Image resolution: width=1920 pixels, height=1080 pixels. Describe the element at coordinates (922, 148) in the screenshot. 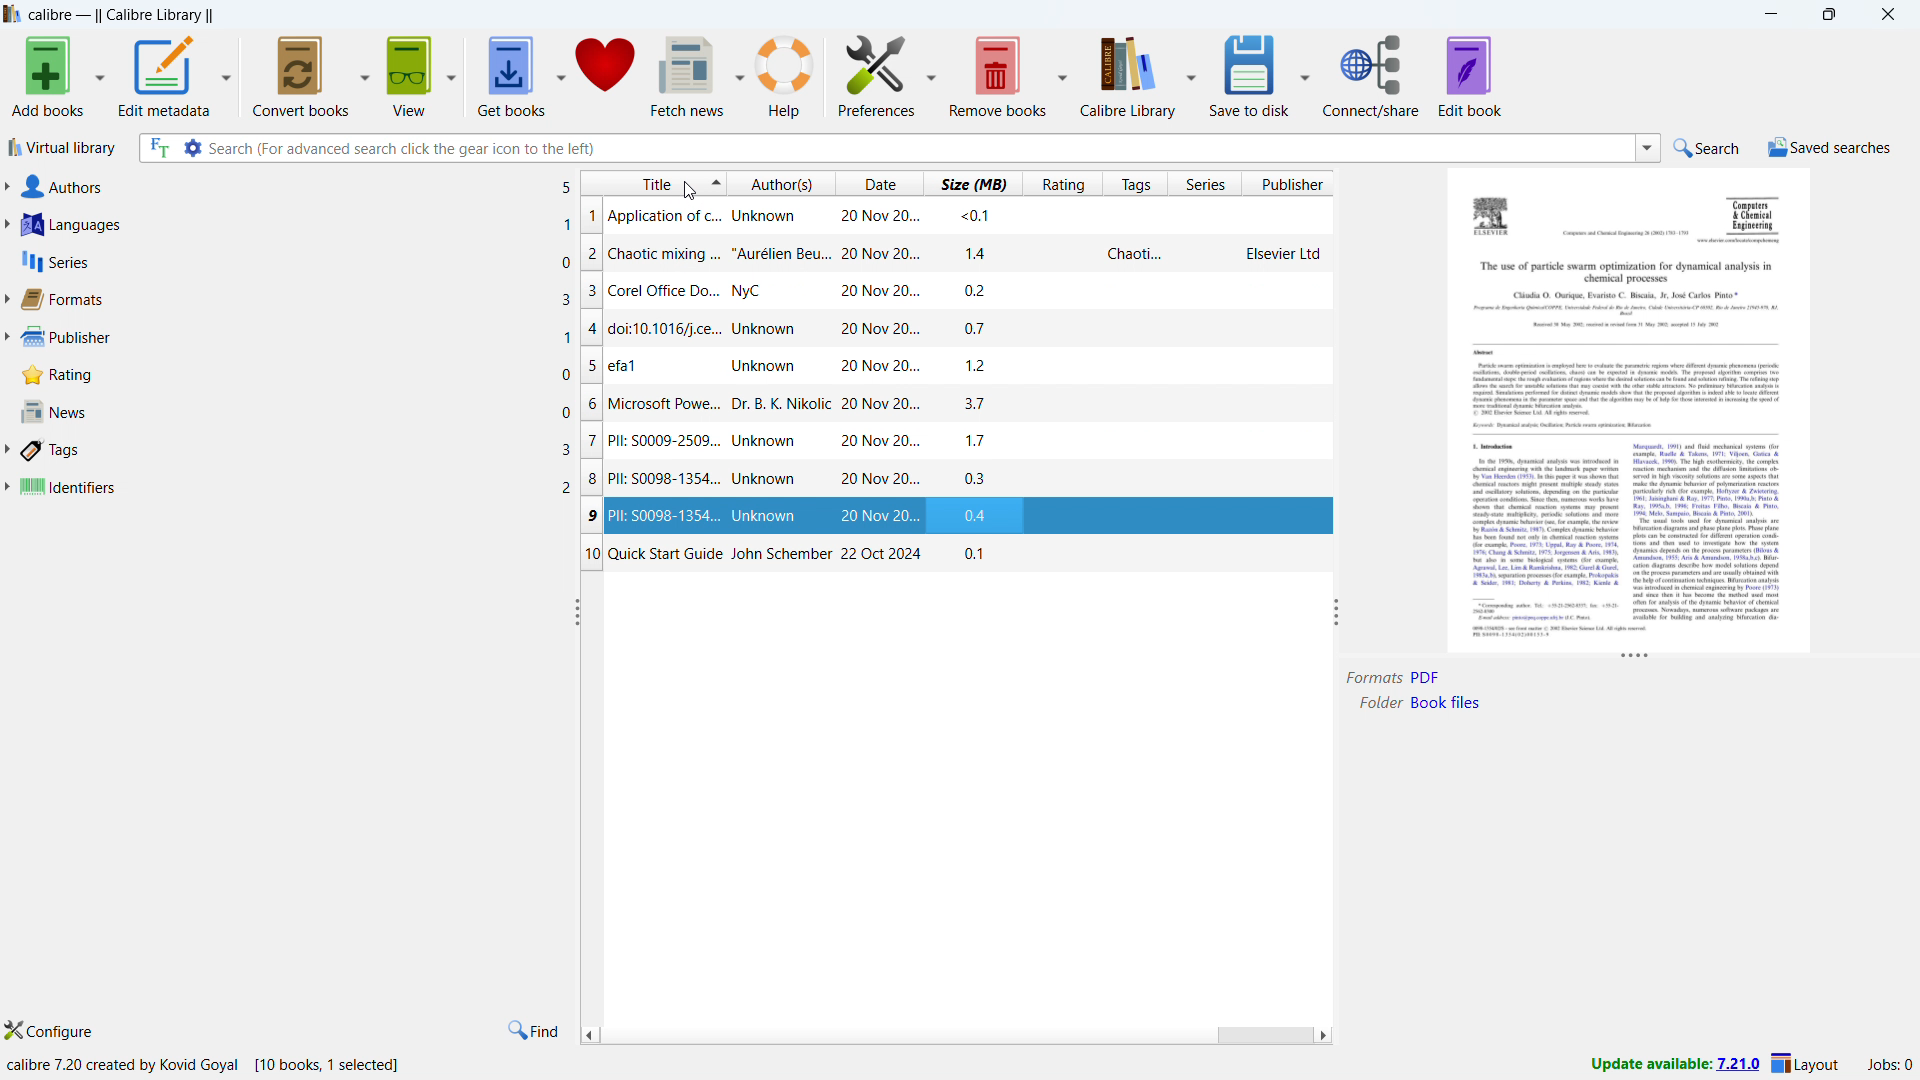

I see `enter search string` at that location.